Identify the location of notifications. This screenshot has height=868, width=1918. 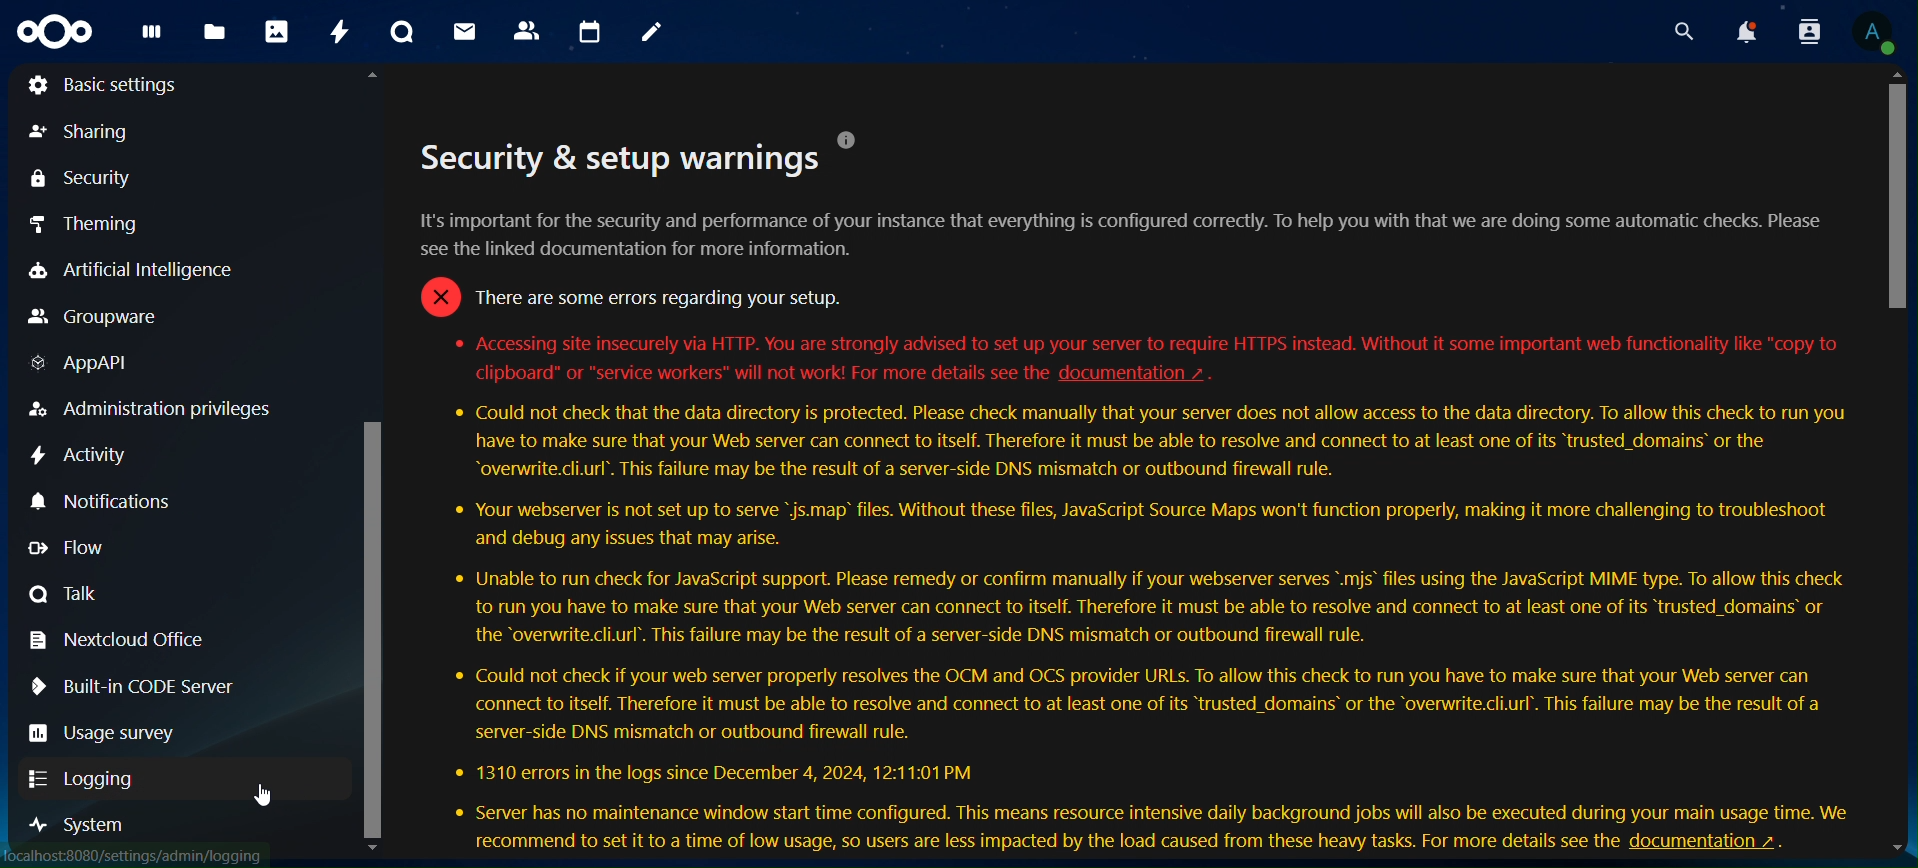
(1738, 31).